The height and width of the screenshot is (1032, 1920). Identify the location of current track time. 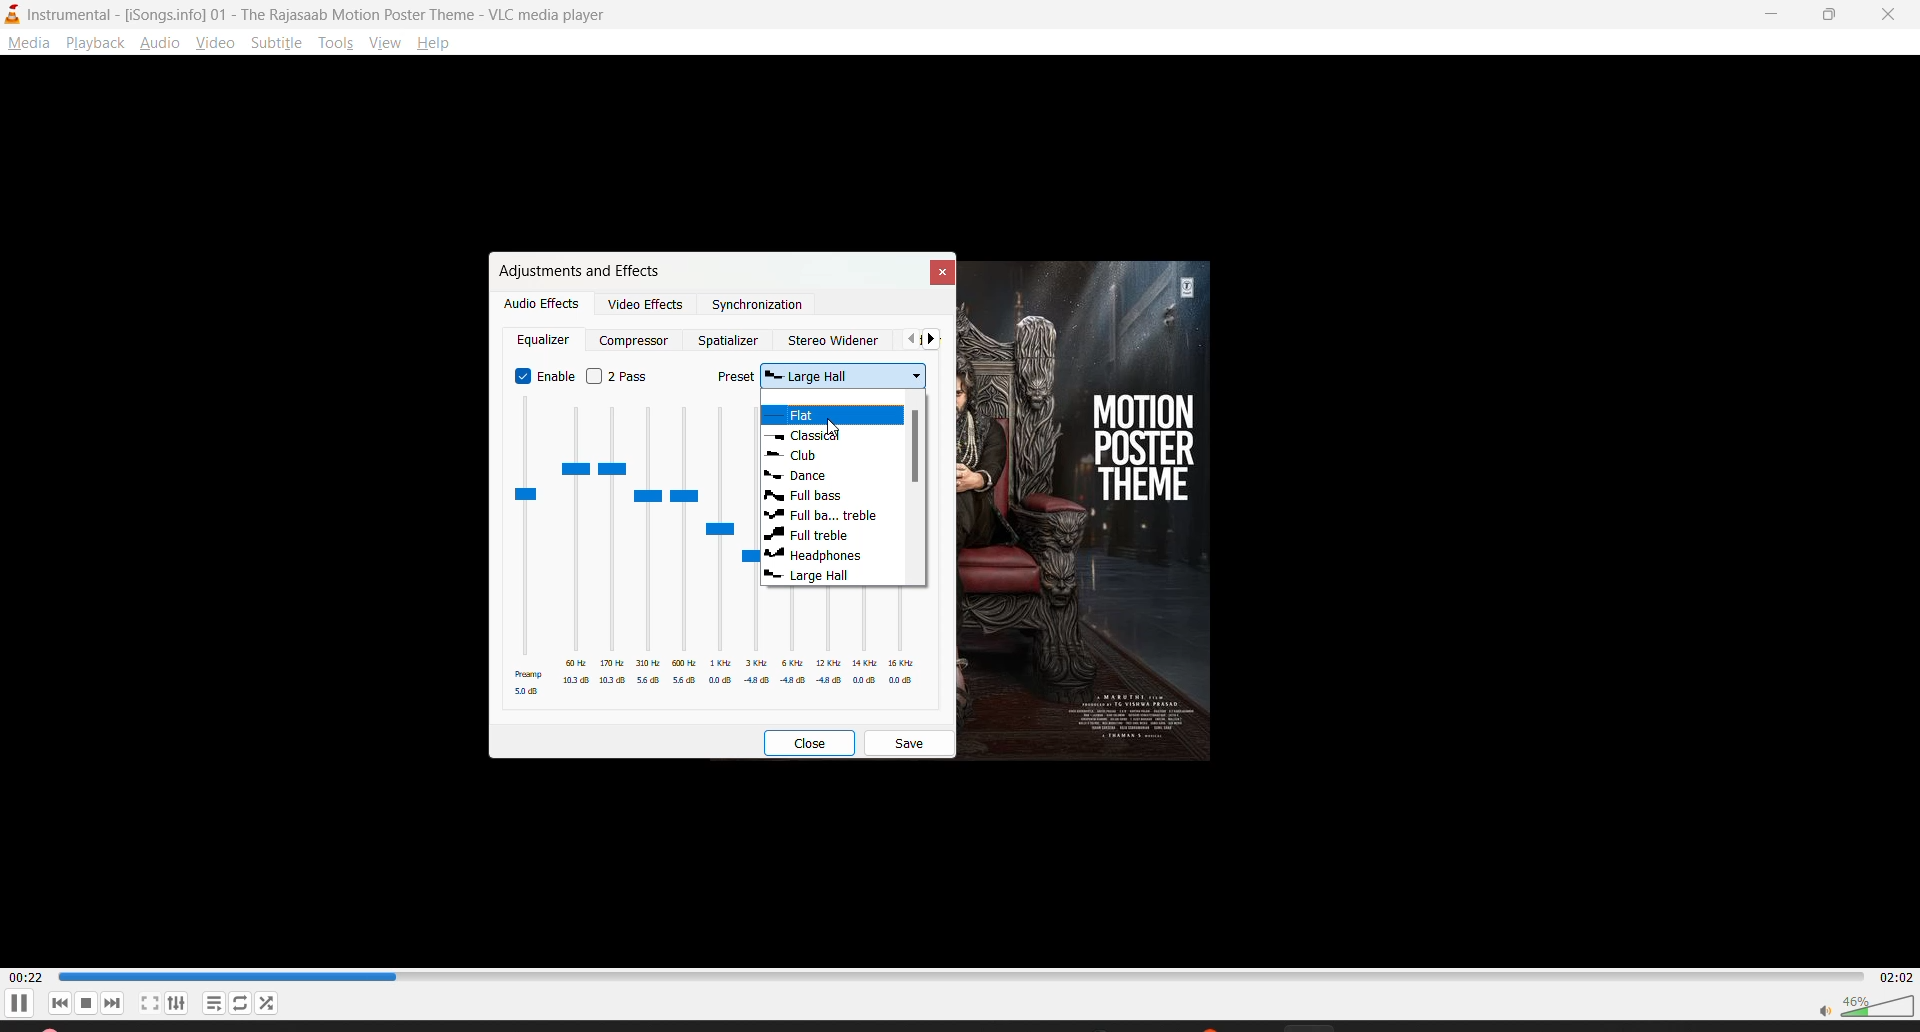
(26, 976).